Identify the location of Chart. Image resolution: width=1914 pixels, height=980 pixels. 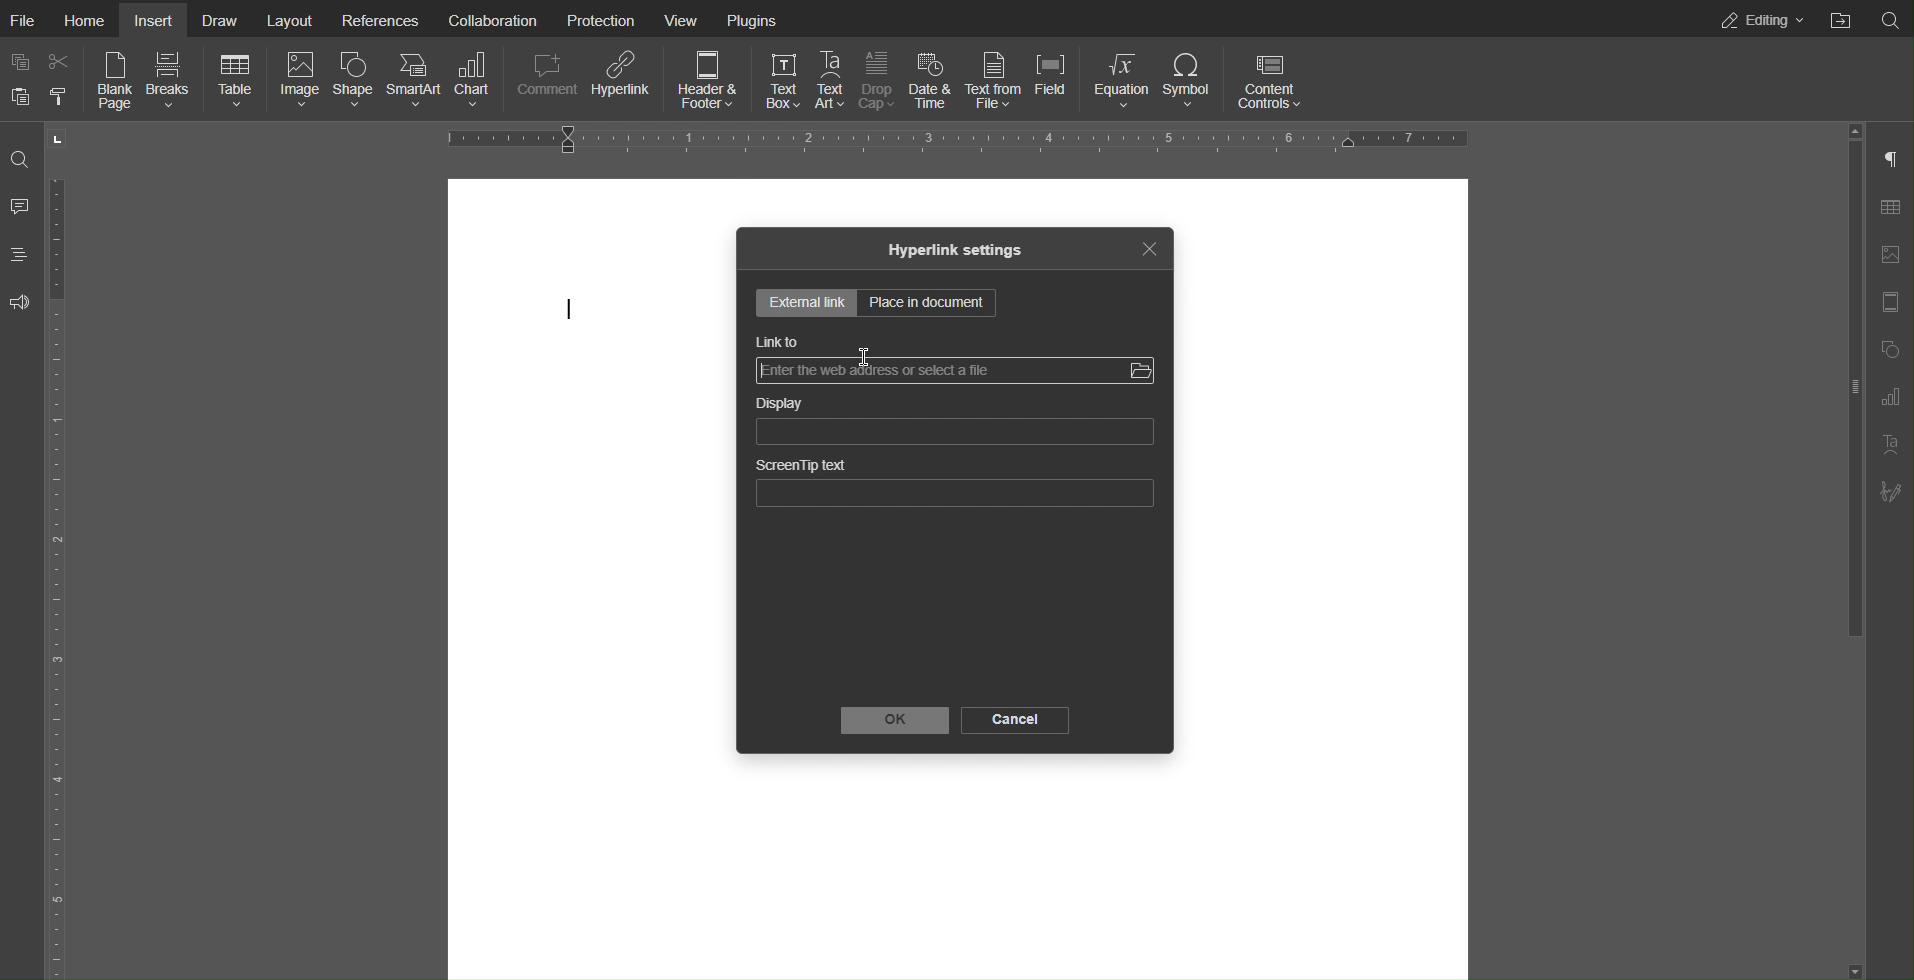
(474, 81).